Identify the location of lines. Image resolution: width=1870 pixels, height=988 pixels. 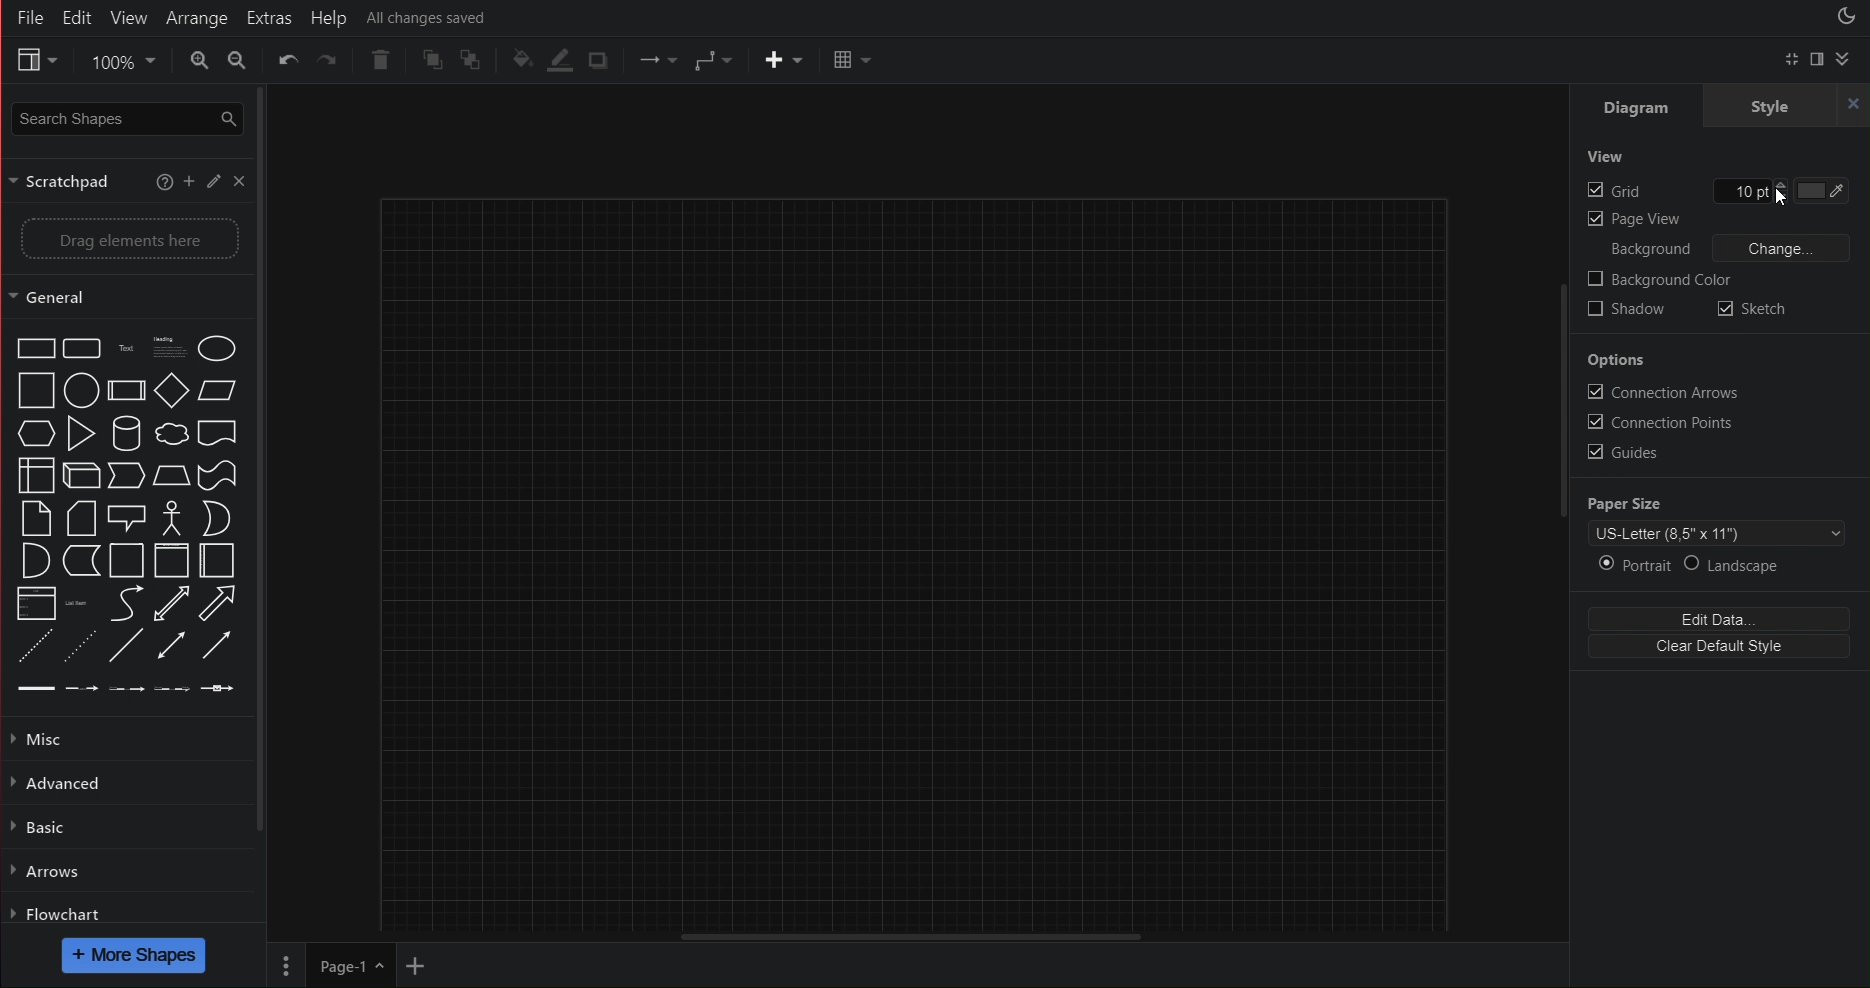
(127, 644).